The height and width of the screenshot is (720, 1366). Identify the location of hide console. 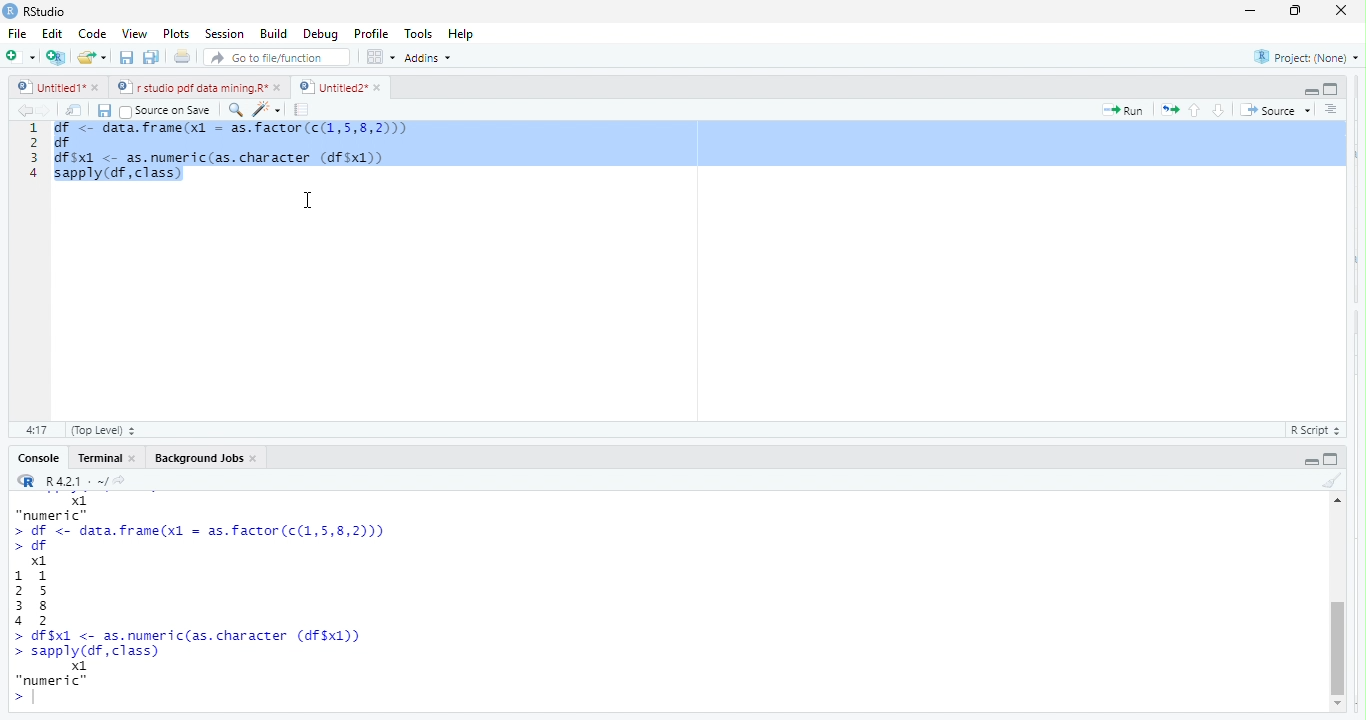
(1333, 460).